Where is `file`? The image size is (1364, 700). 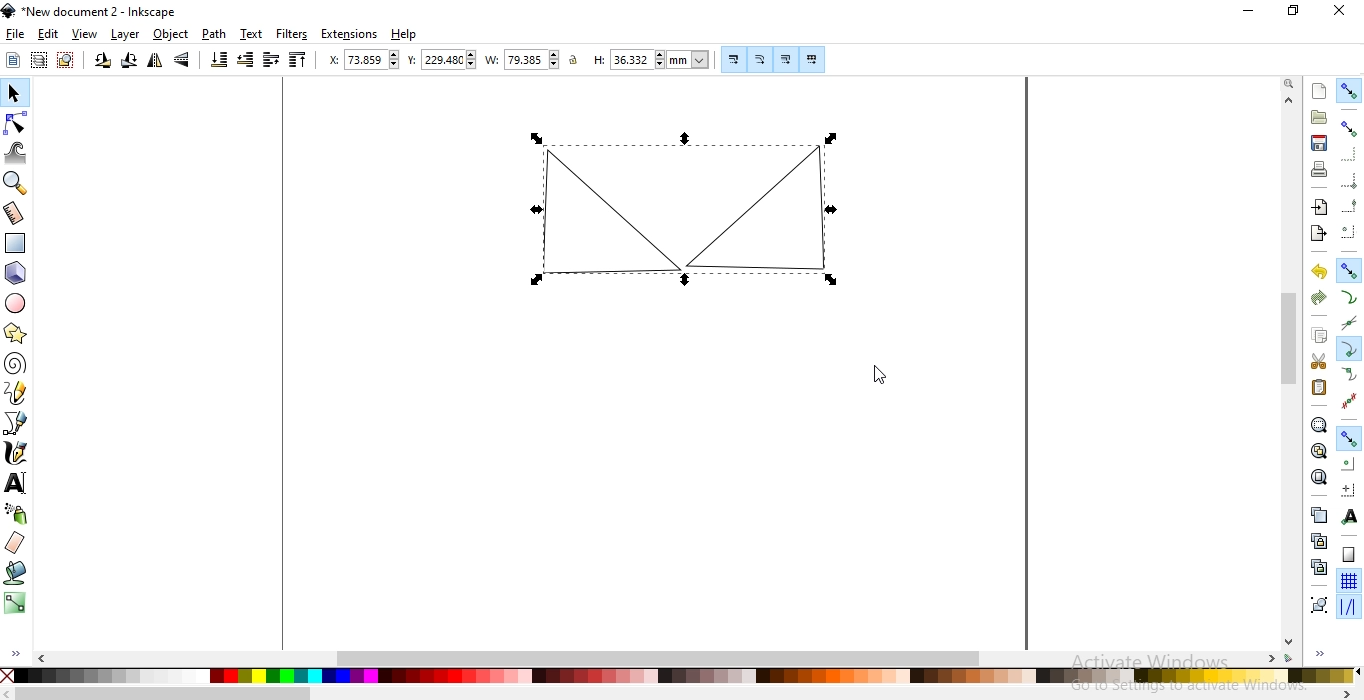
file is located at coordinates (14, 34).